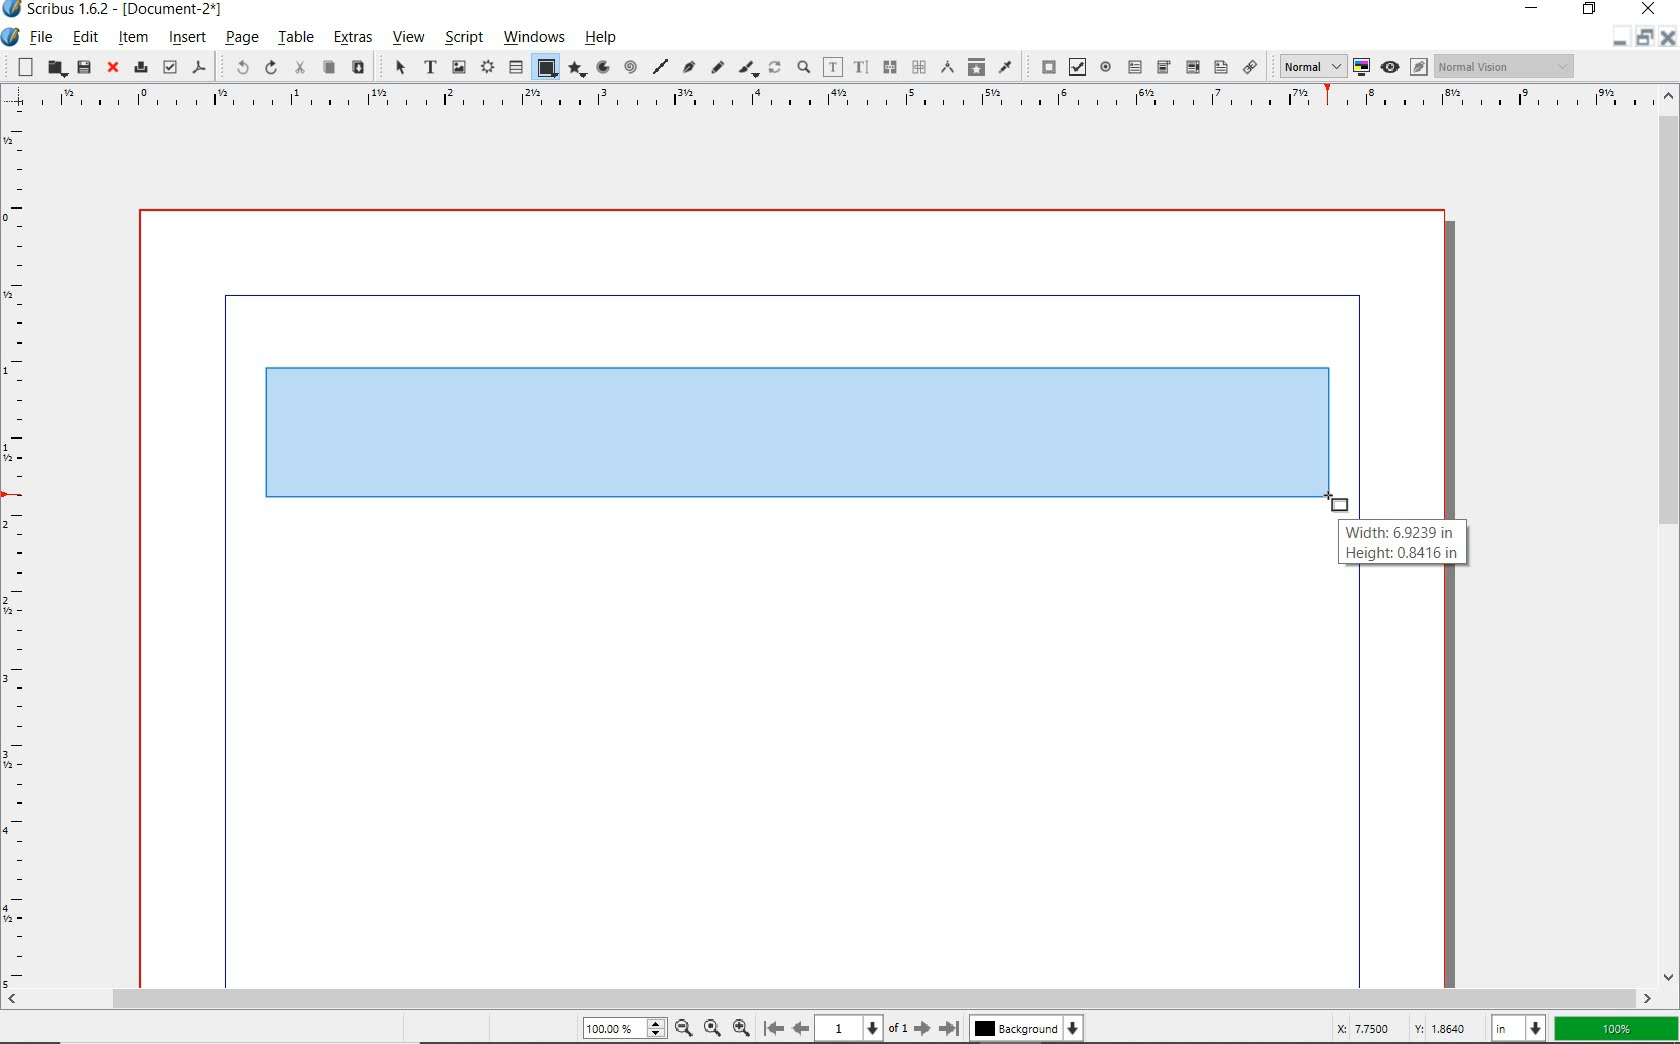  I want to click on rotate item, so click(774, 66).